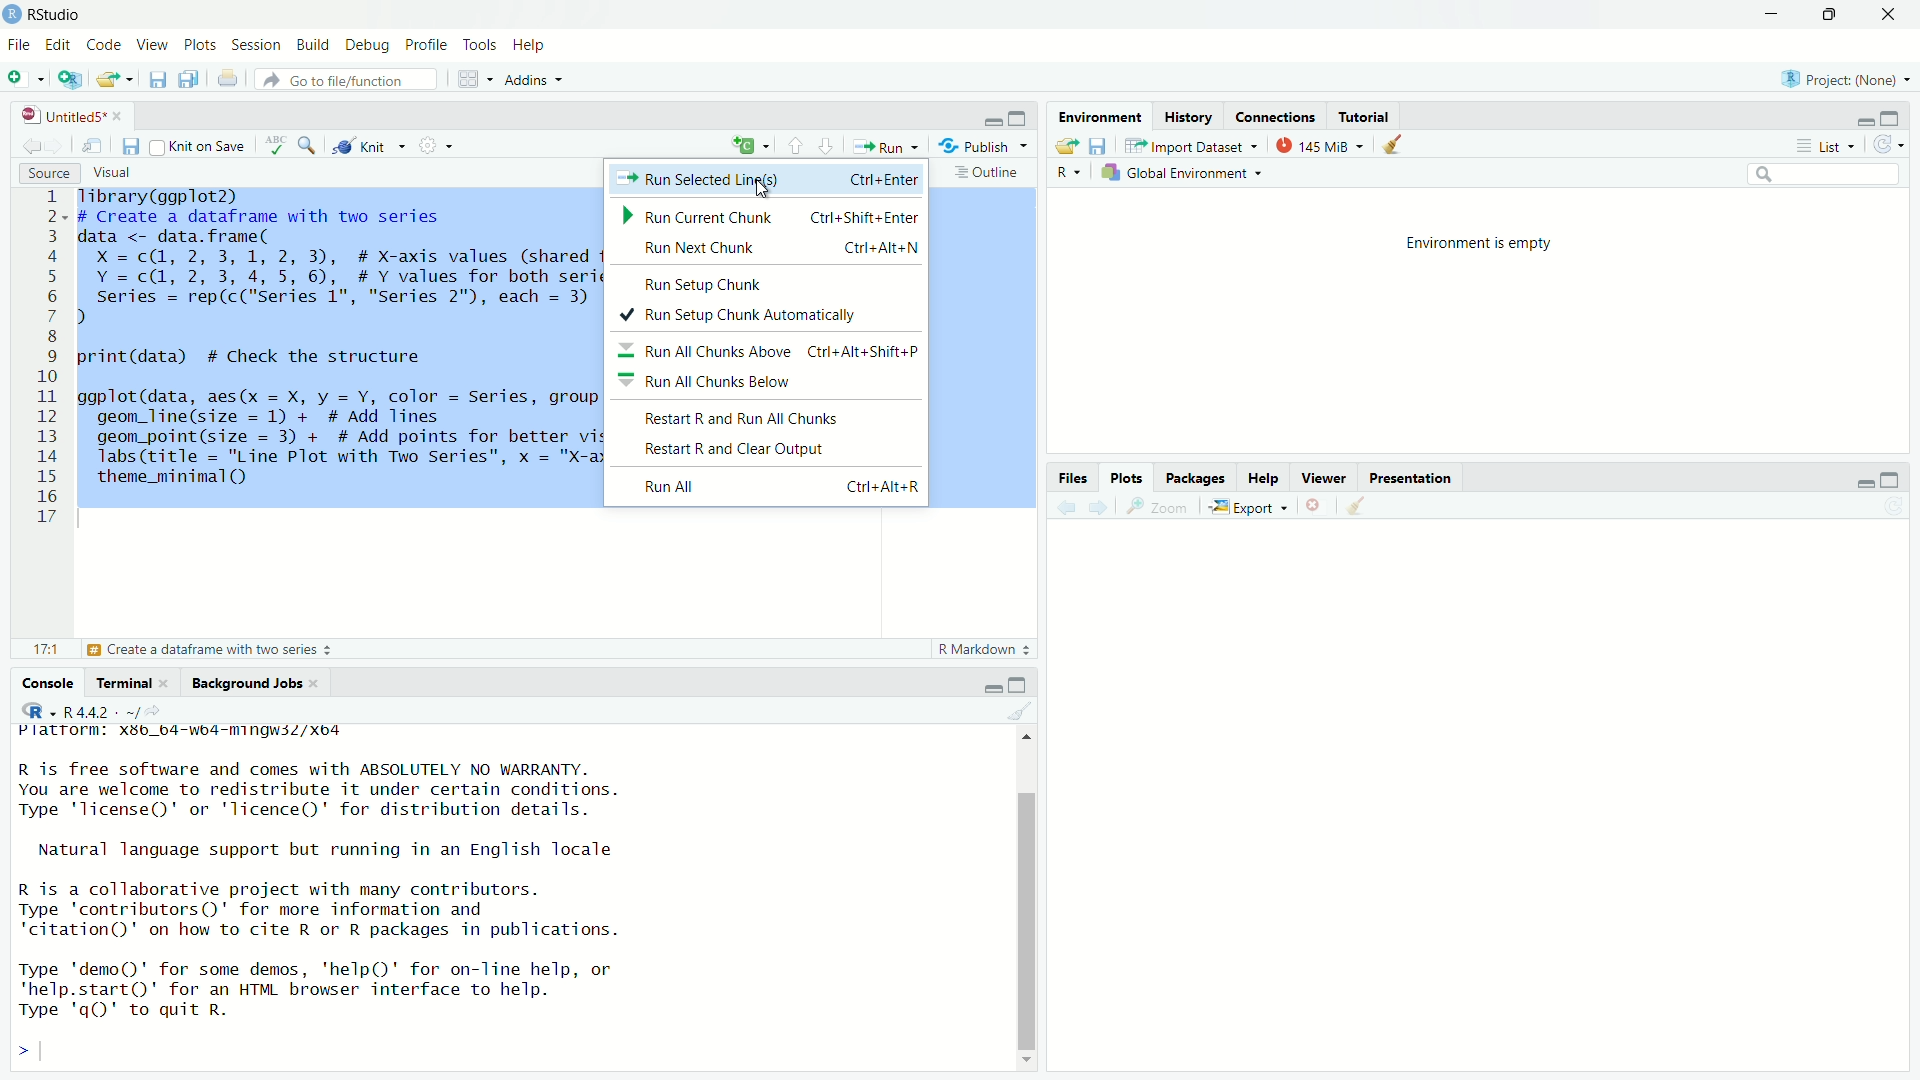  Describe the element at coordinates (368, 48) in the screenshot. I see `Debug` at that location.